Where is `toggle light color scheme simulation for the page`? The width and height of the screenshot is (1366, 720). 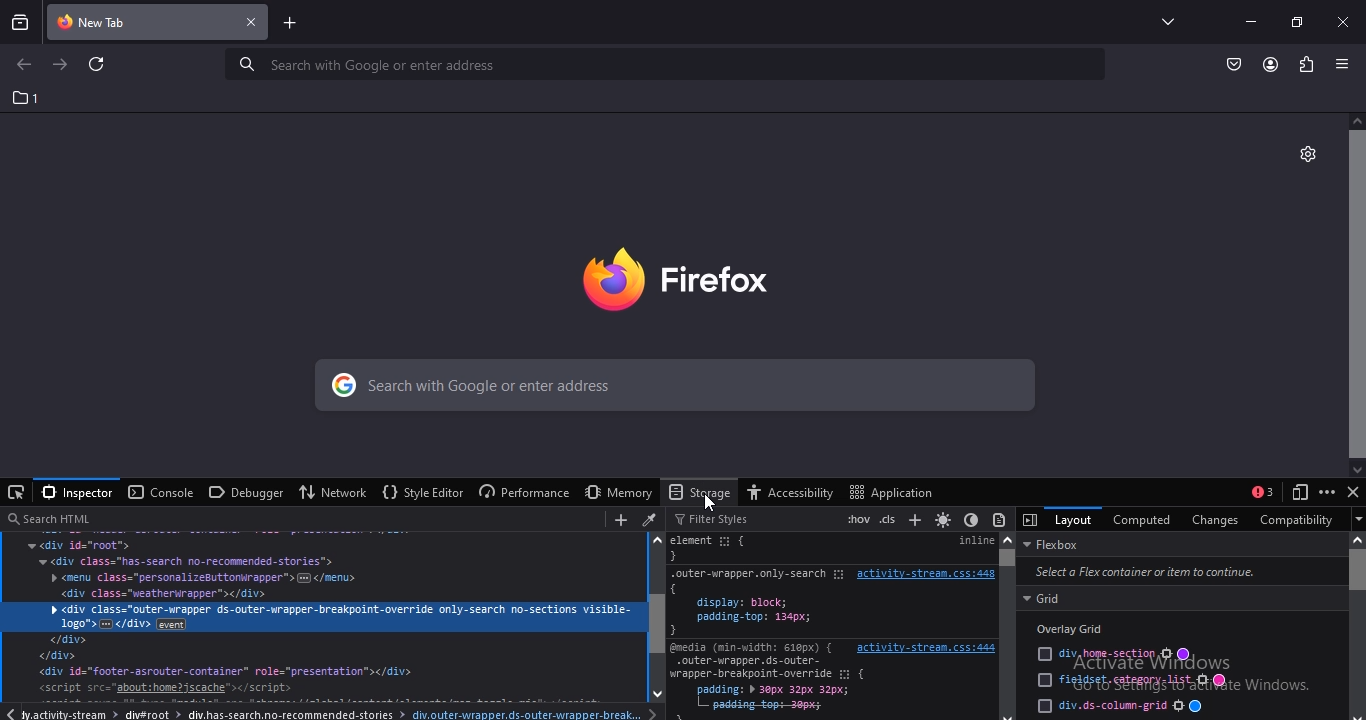
toggle light color scheme simulation for the page is located at coordinates (942, 519).